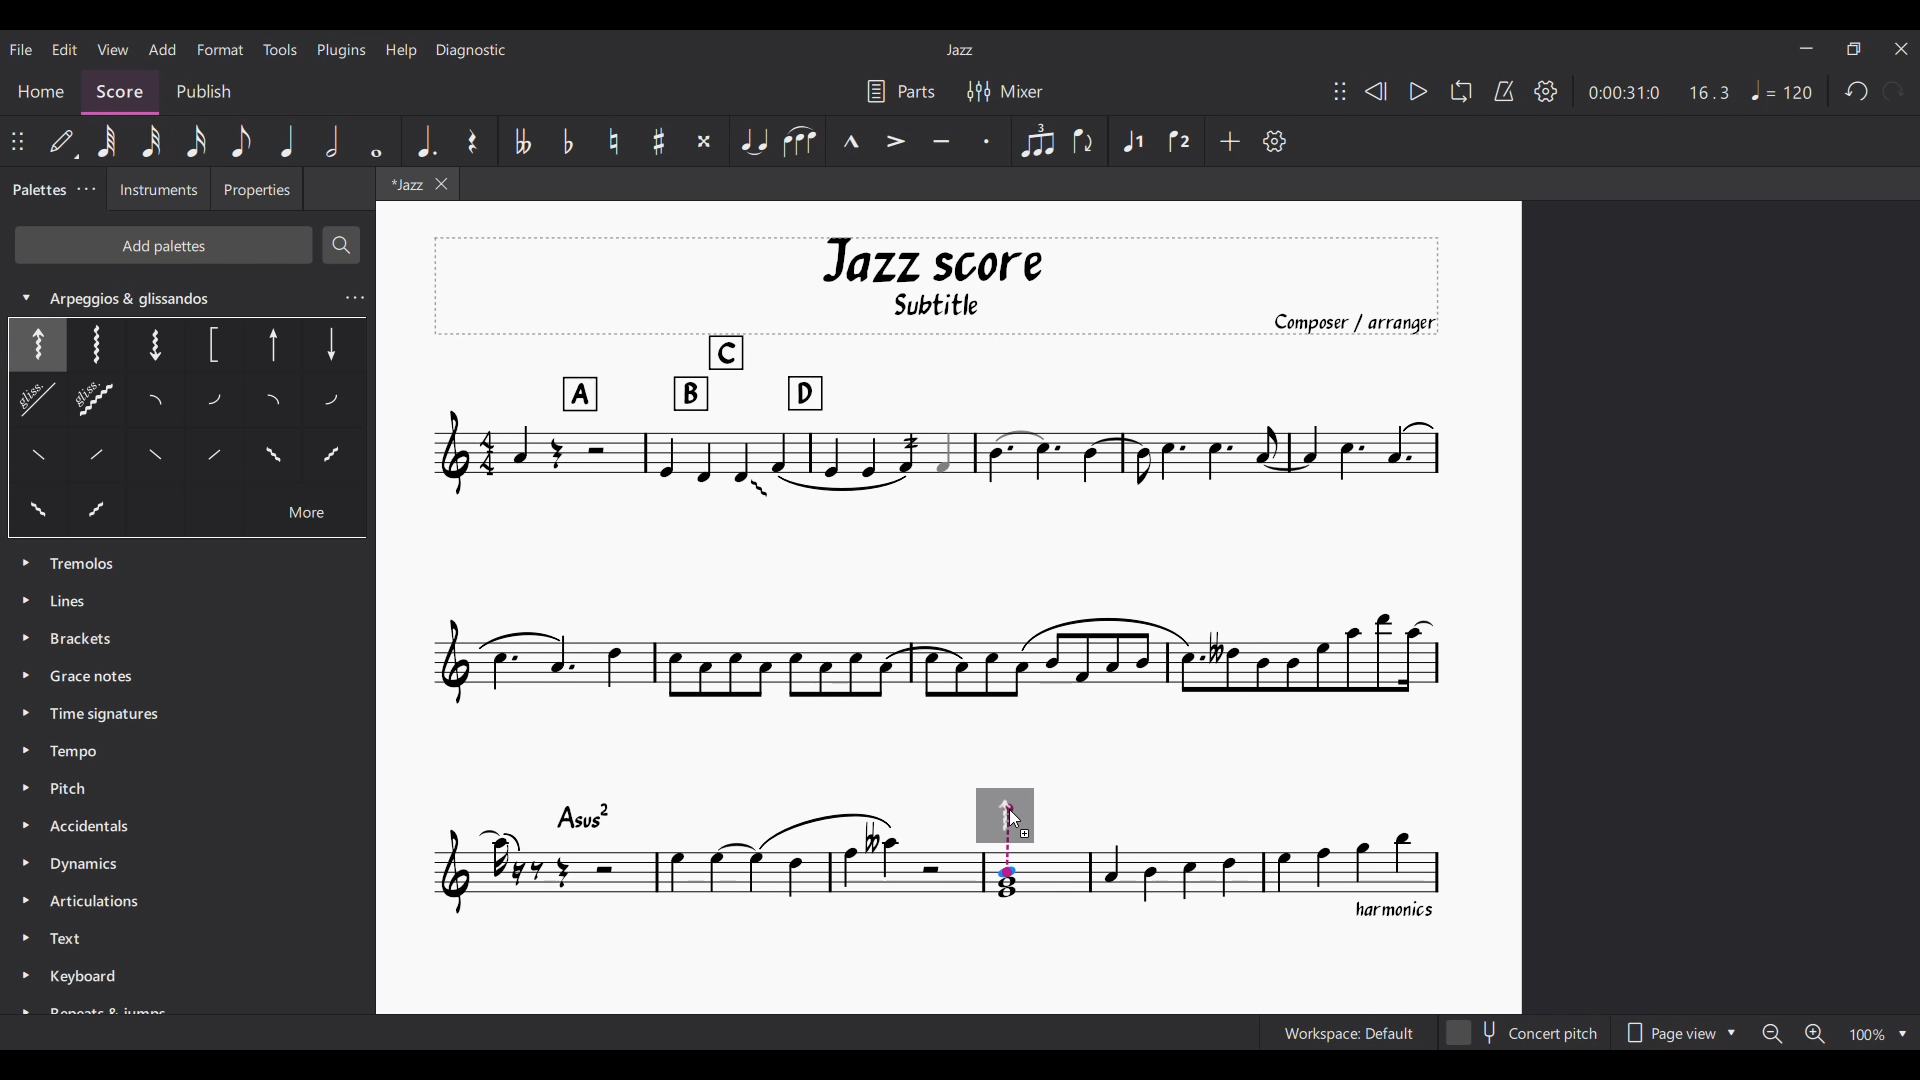  I want to click on Keyboard, so click(107, 990).